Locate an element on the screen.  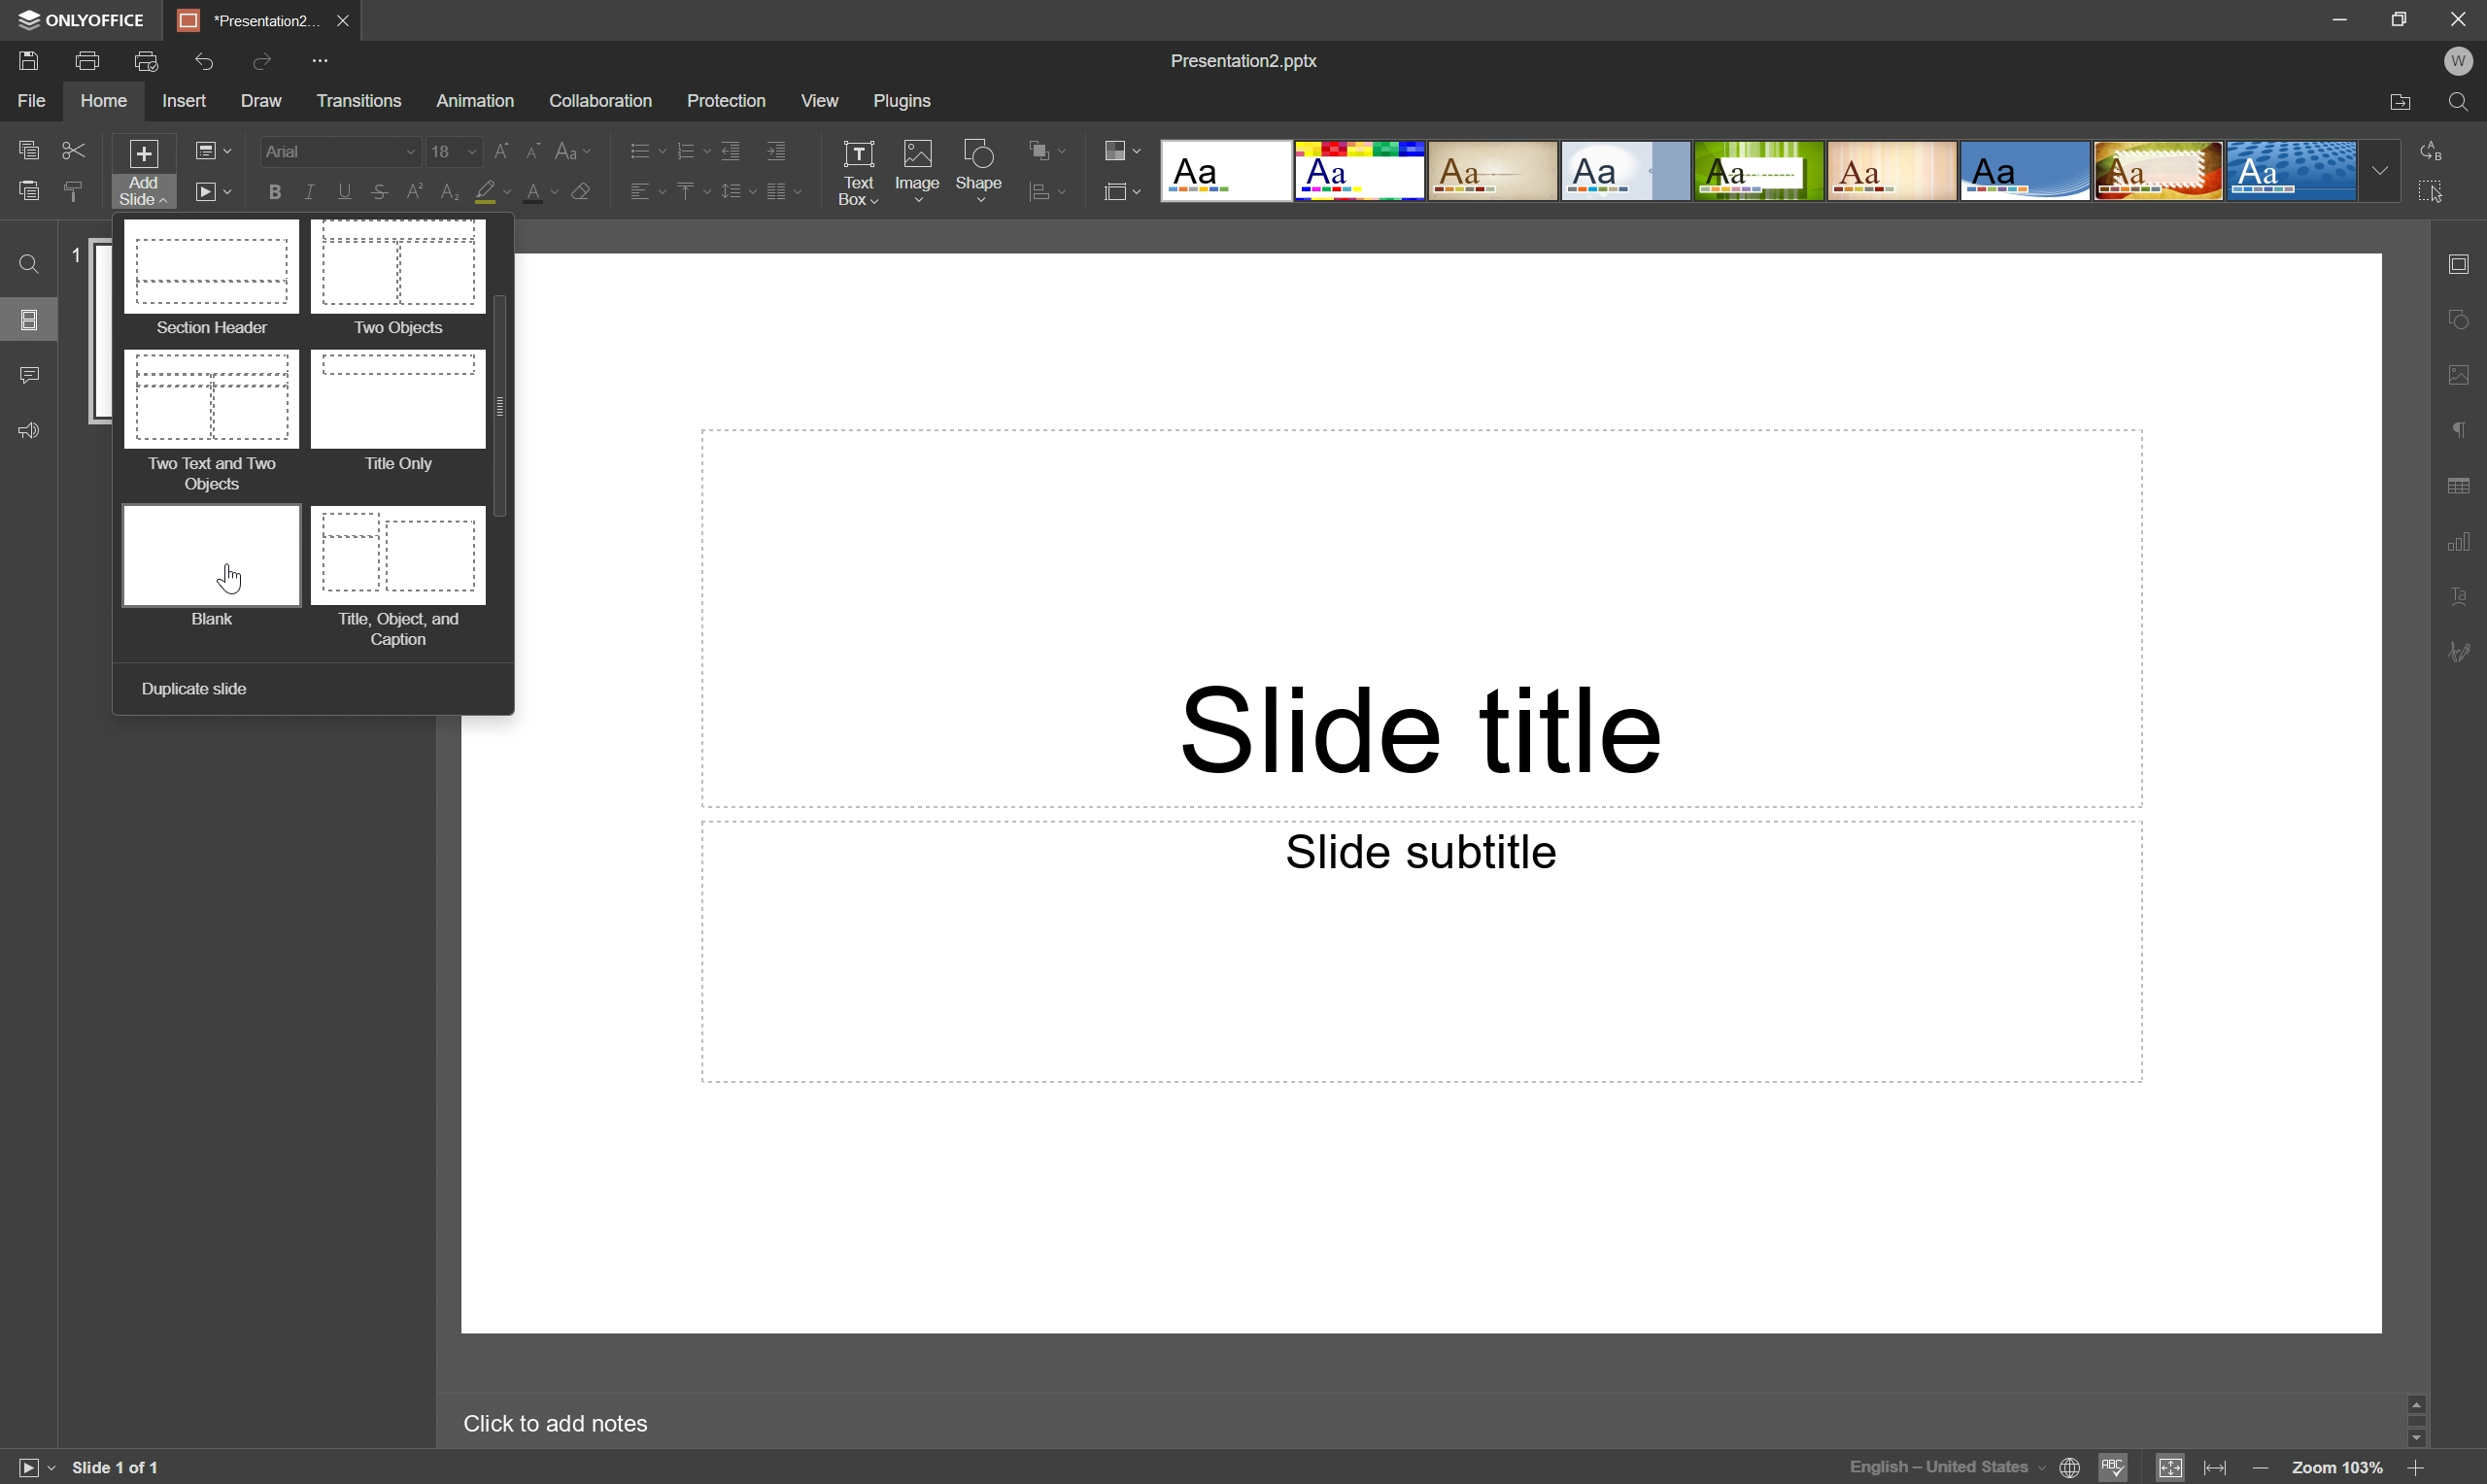
Scroll Down is located at coordinates (2409, 1433).